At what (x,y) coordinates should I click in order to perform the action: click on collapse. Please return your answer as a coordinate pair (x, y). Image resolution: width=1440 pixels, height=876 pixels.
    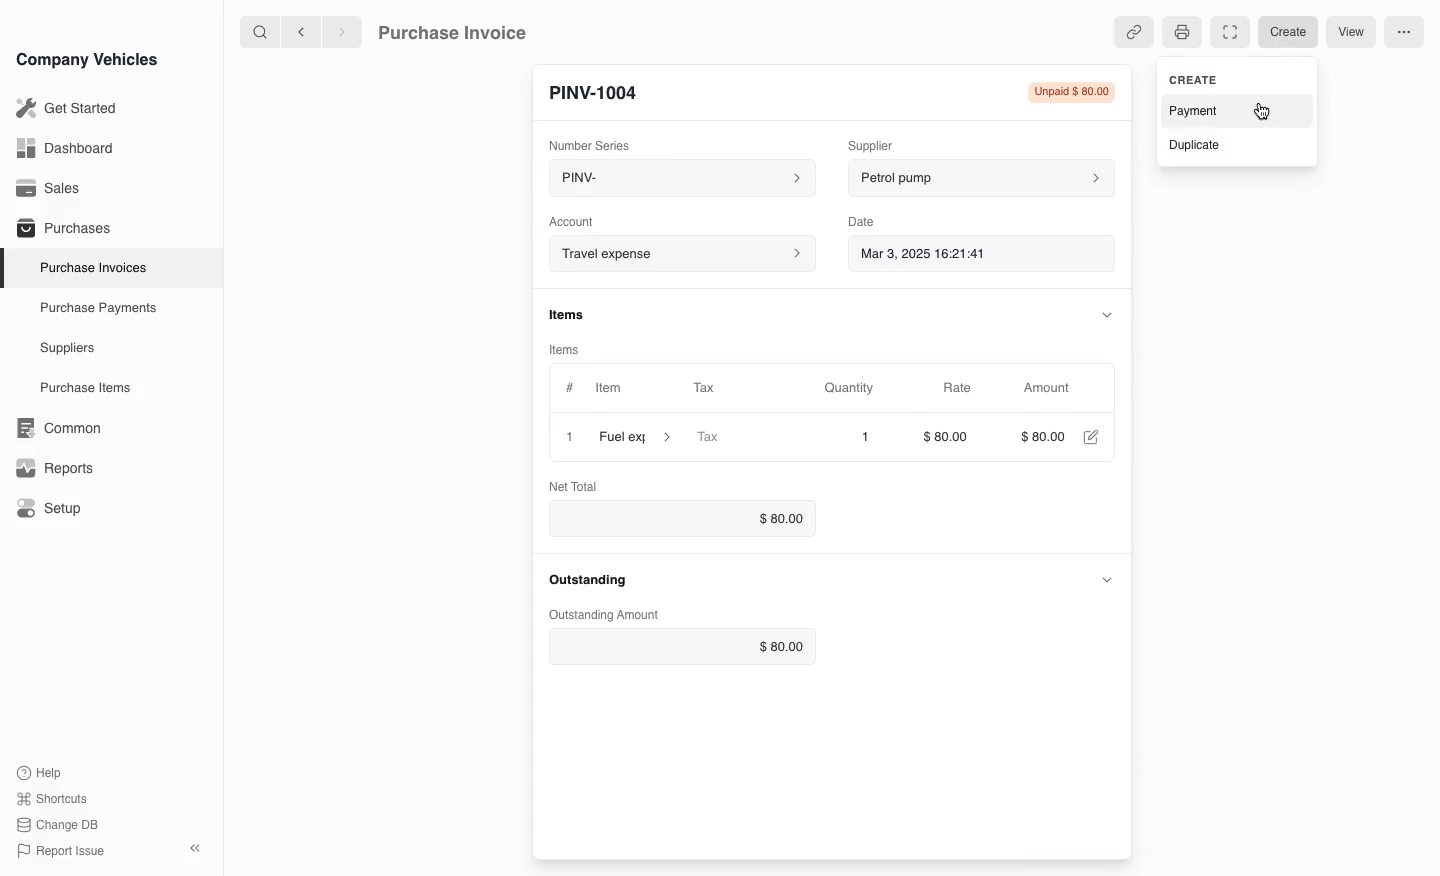
    Looking at the image, I should click on (1108, 313).